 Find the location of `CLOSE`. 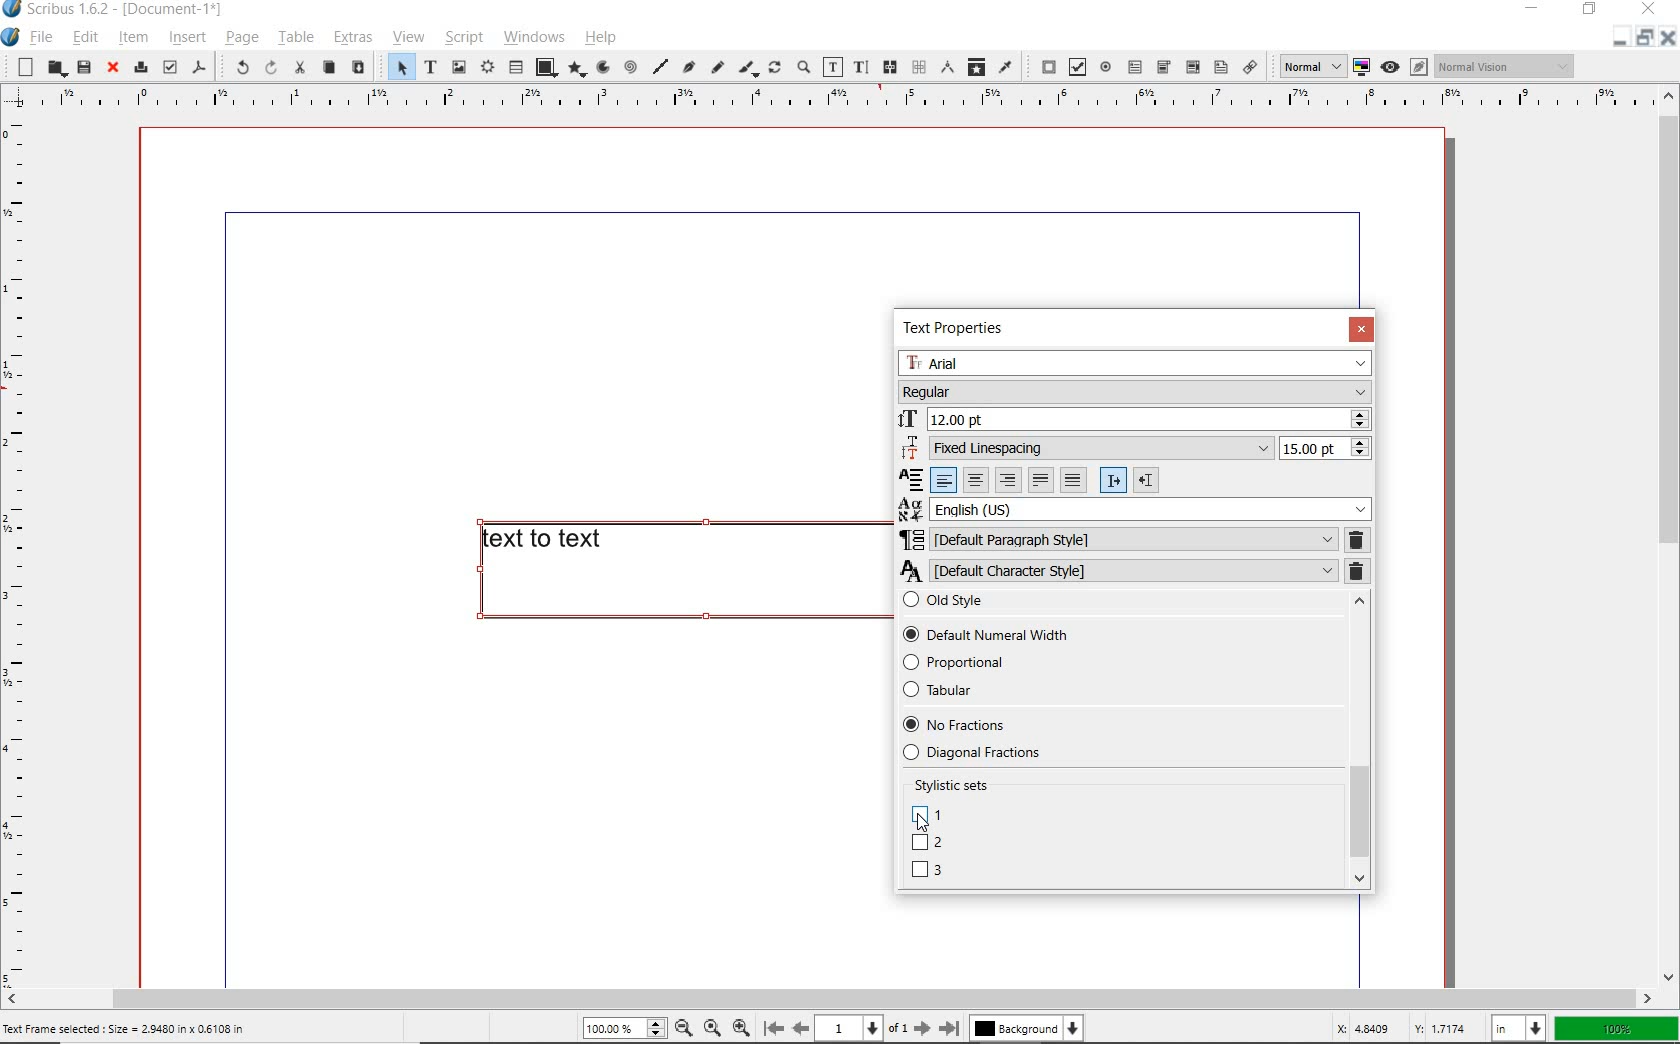

CLOSE is located at coordinates (1360, 330).